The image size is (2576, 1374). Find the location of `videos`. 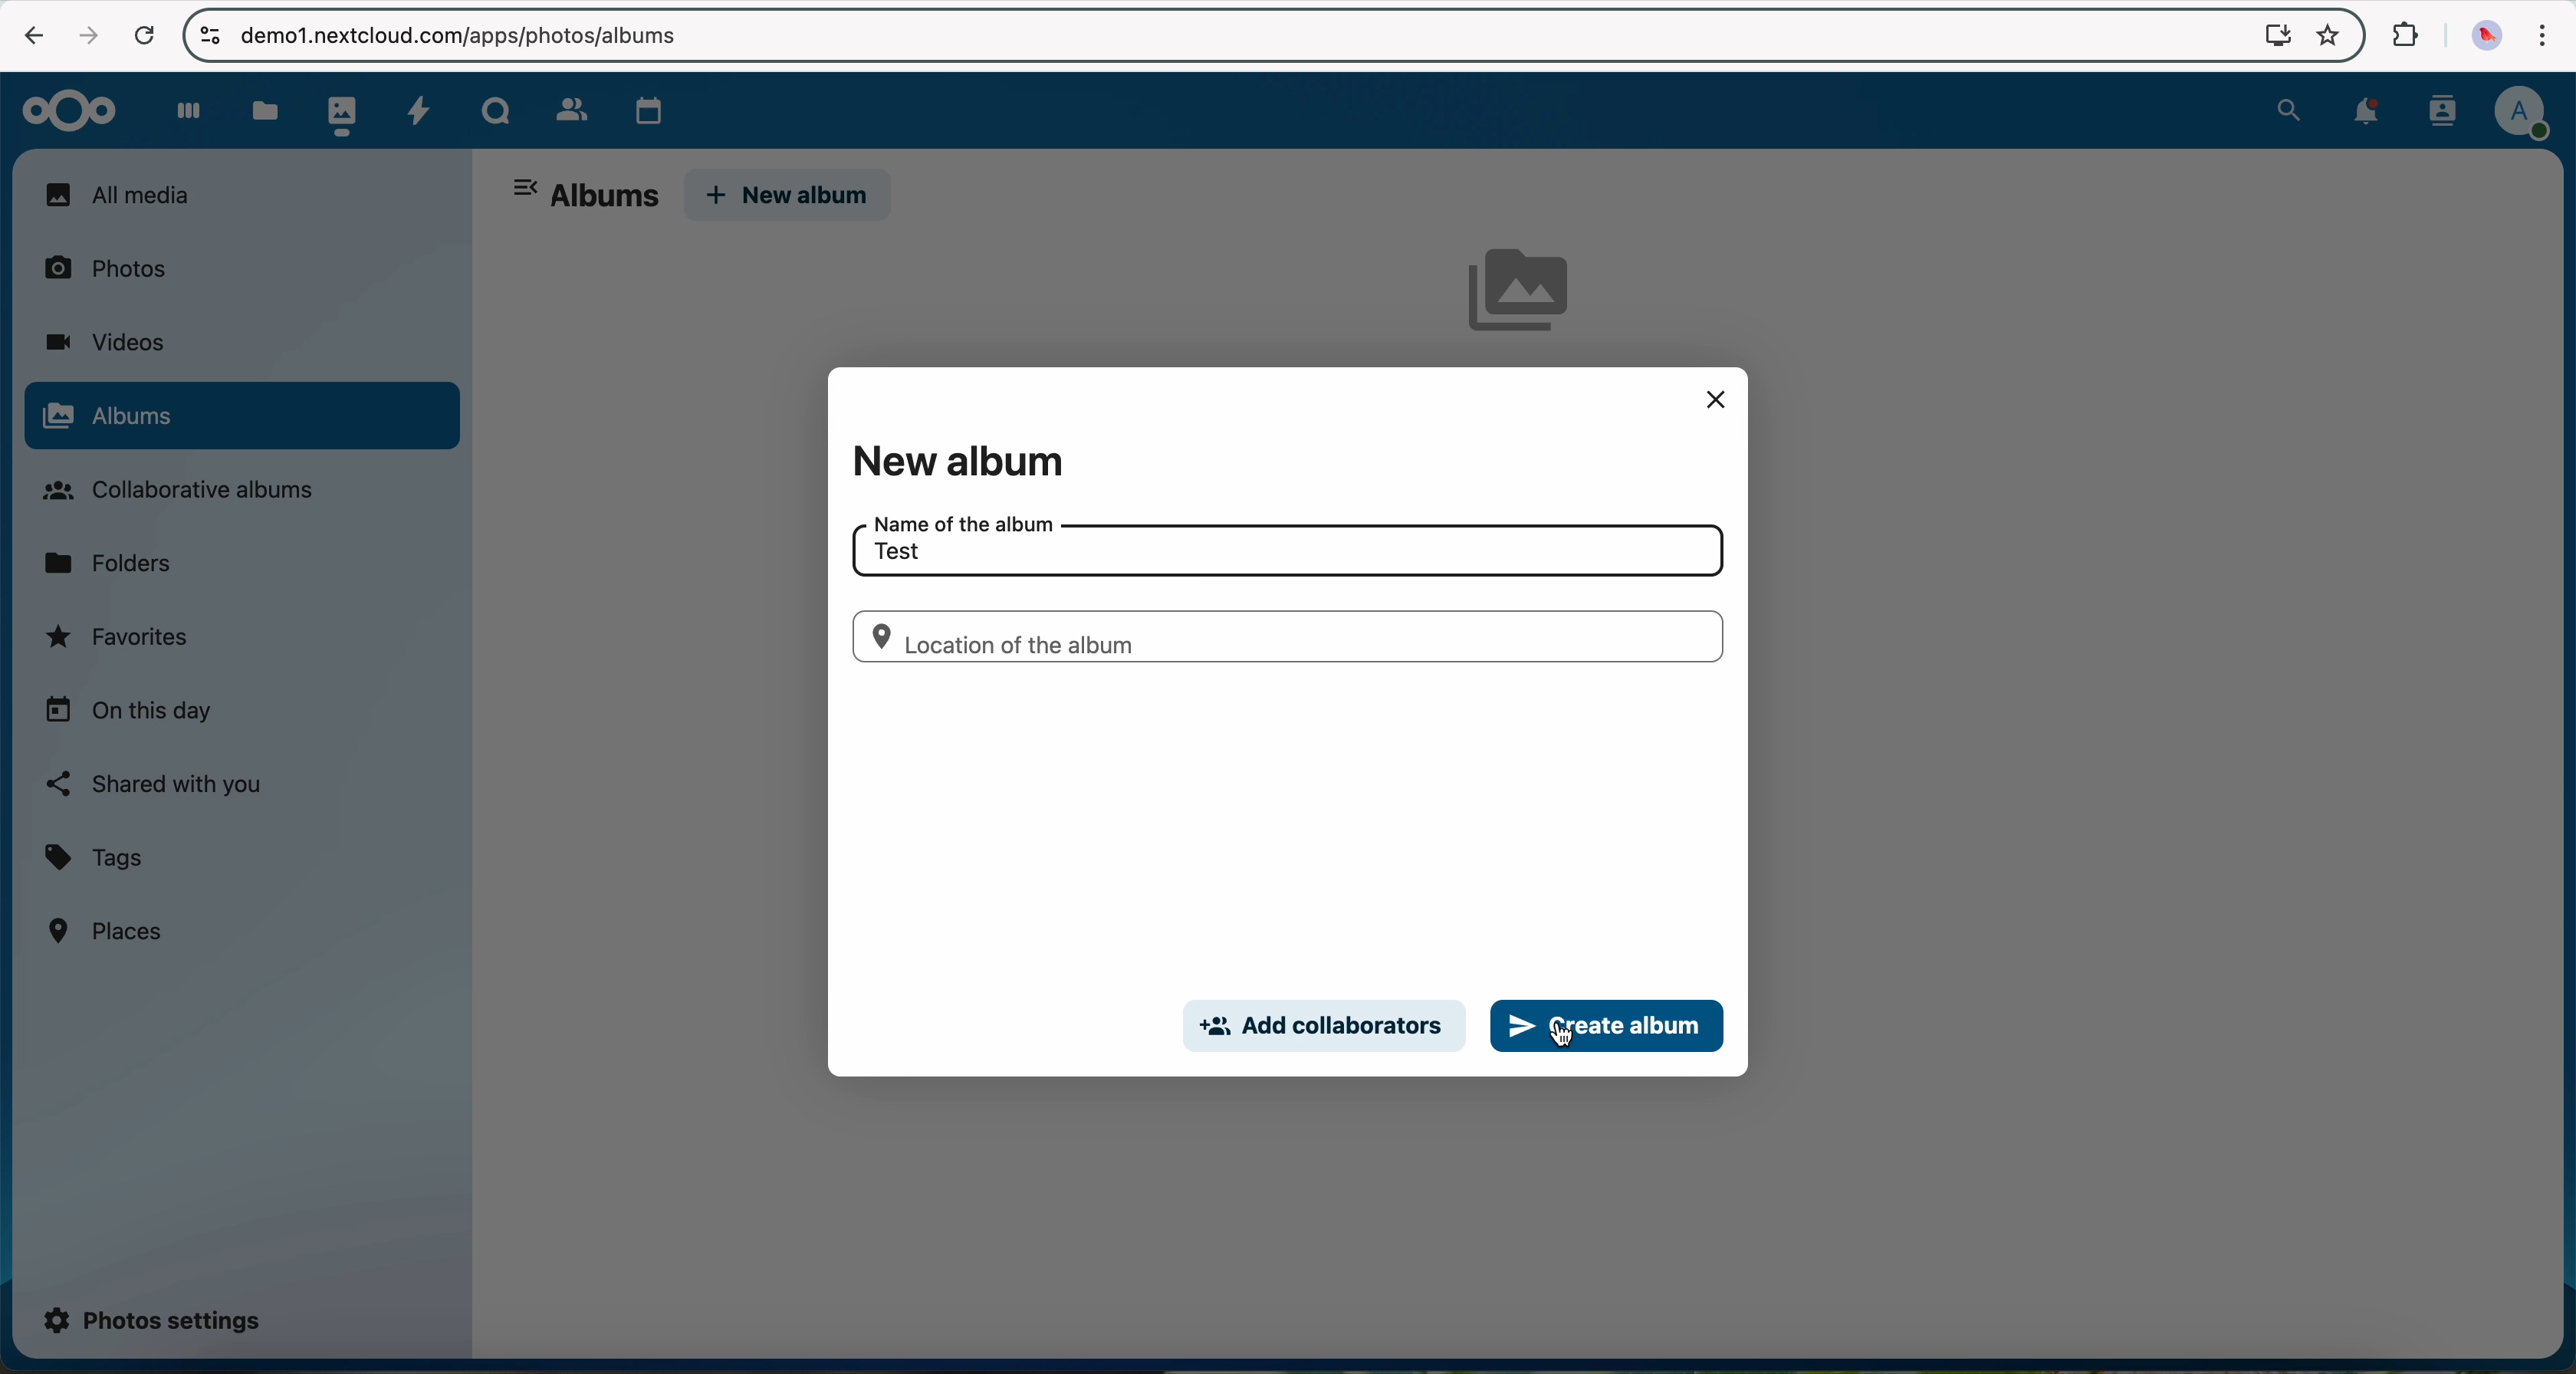

videos is located at coordinates (104, 342).